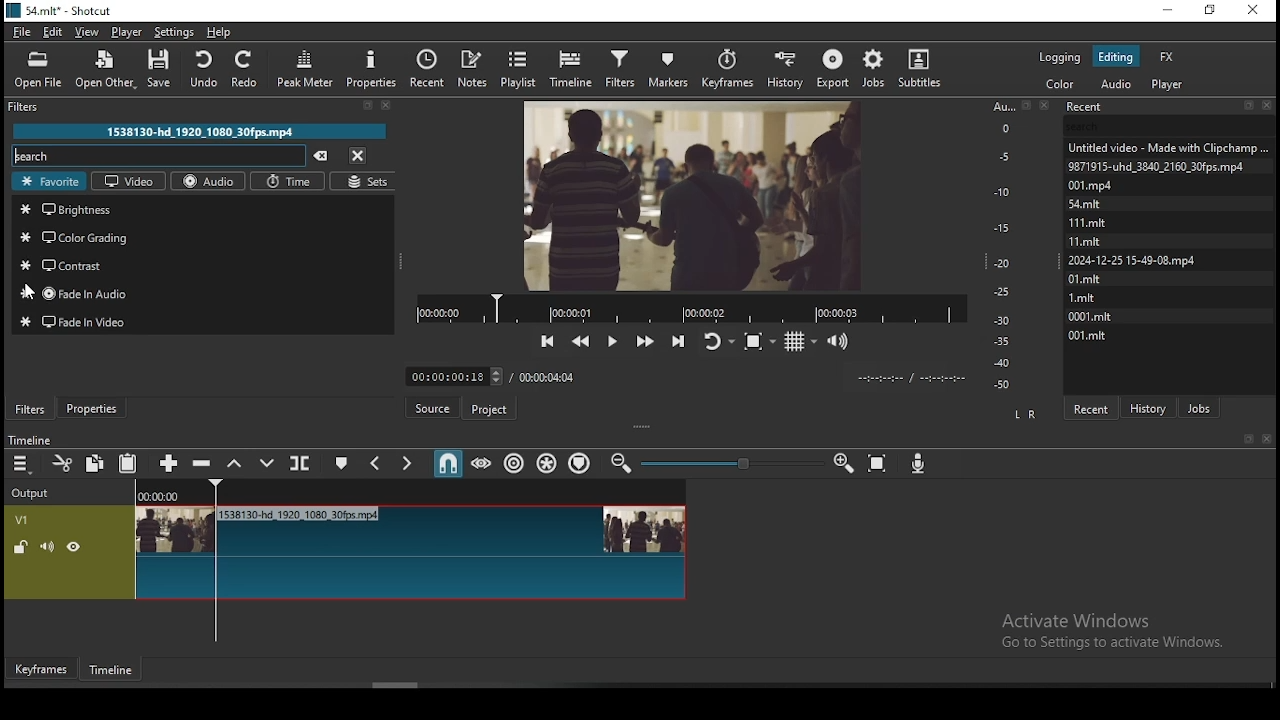 This screenshot has height=720, width=1280. I want to click on , so click(435, 407).